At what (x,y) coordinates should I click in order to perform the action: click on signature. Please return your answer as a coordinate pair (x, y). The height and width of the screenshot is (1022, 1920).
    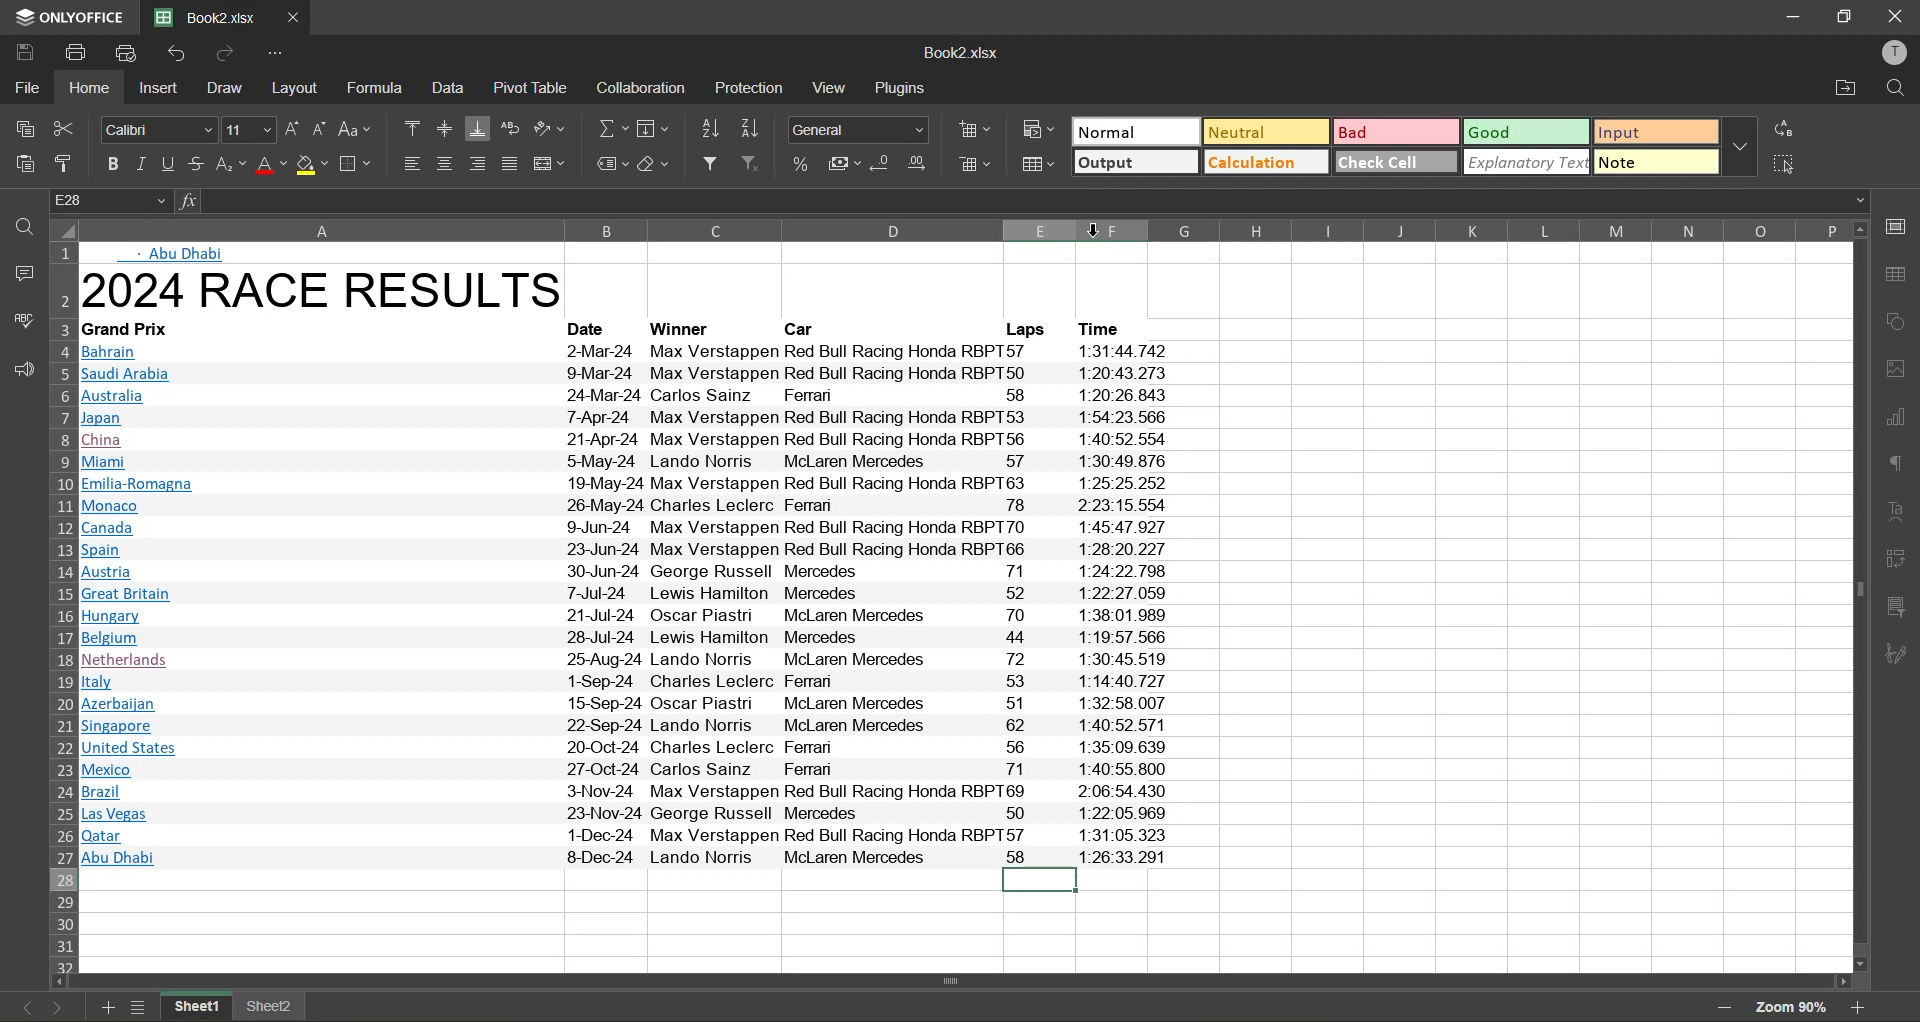
    Looking at the image, I should click on (1901, 655).